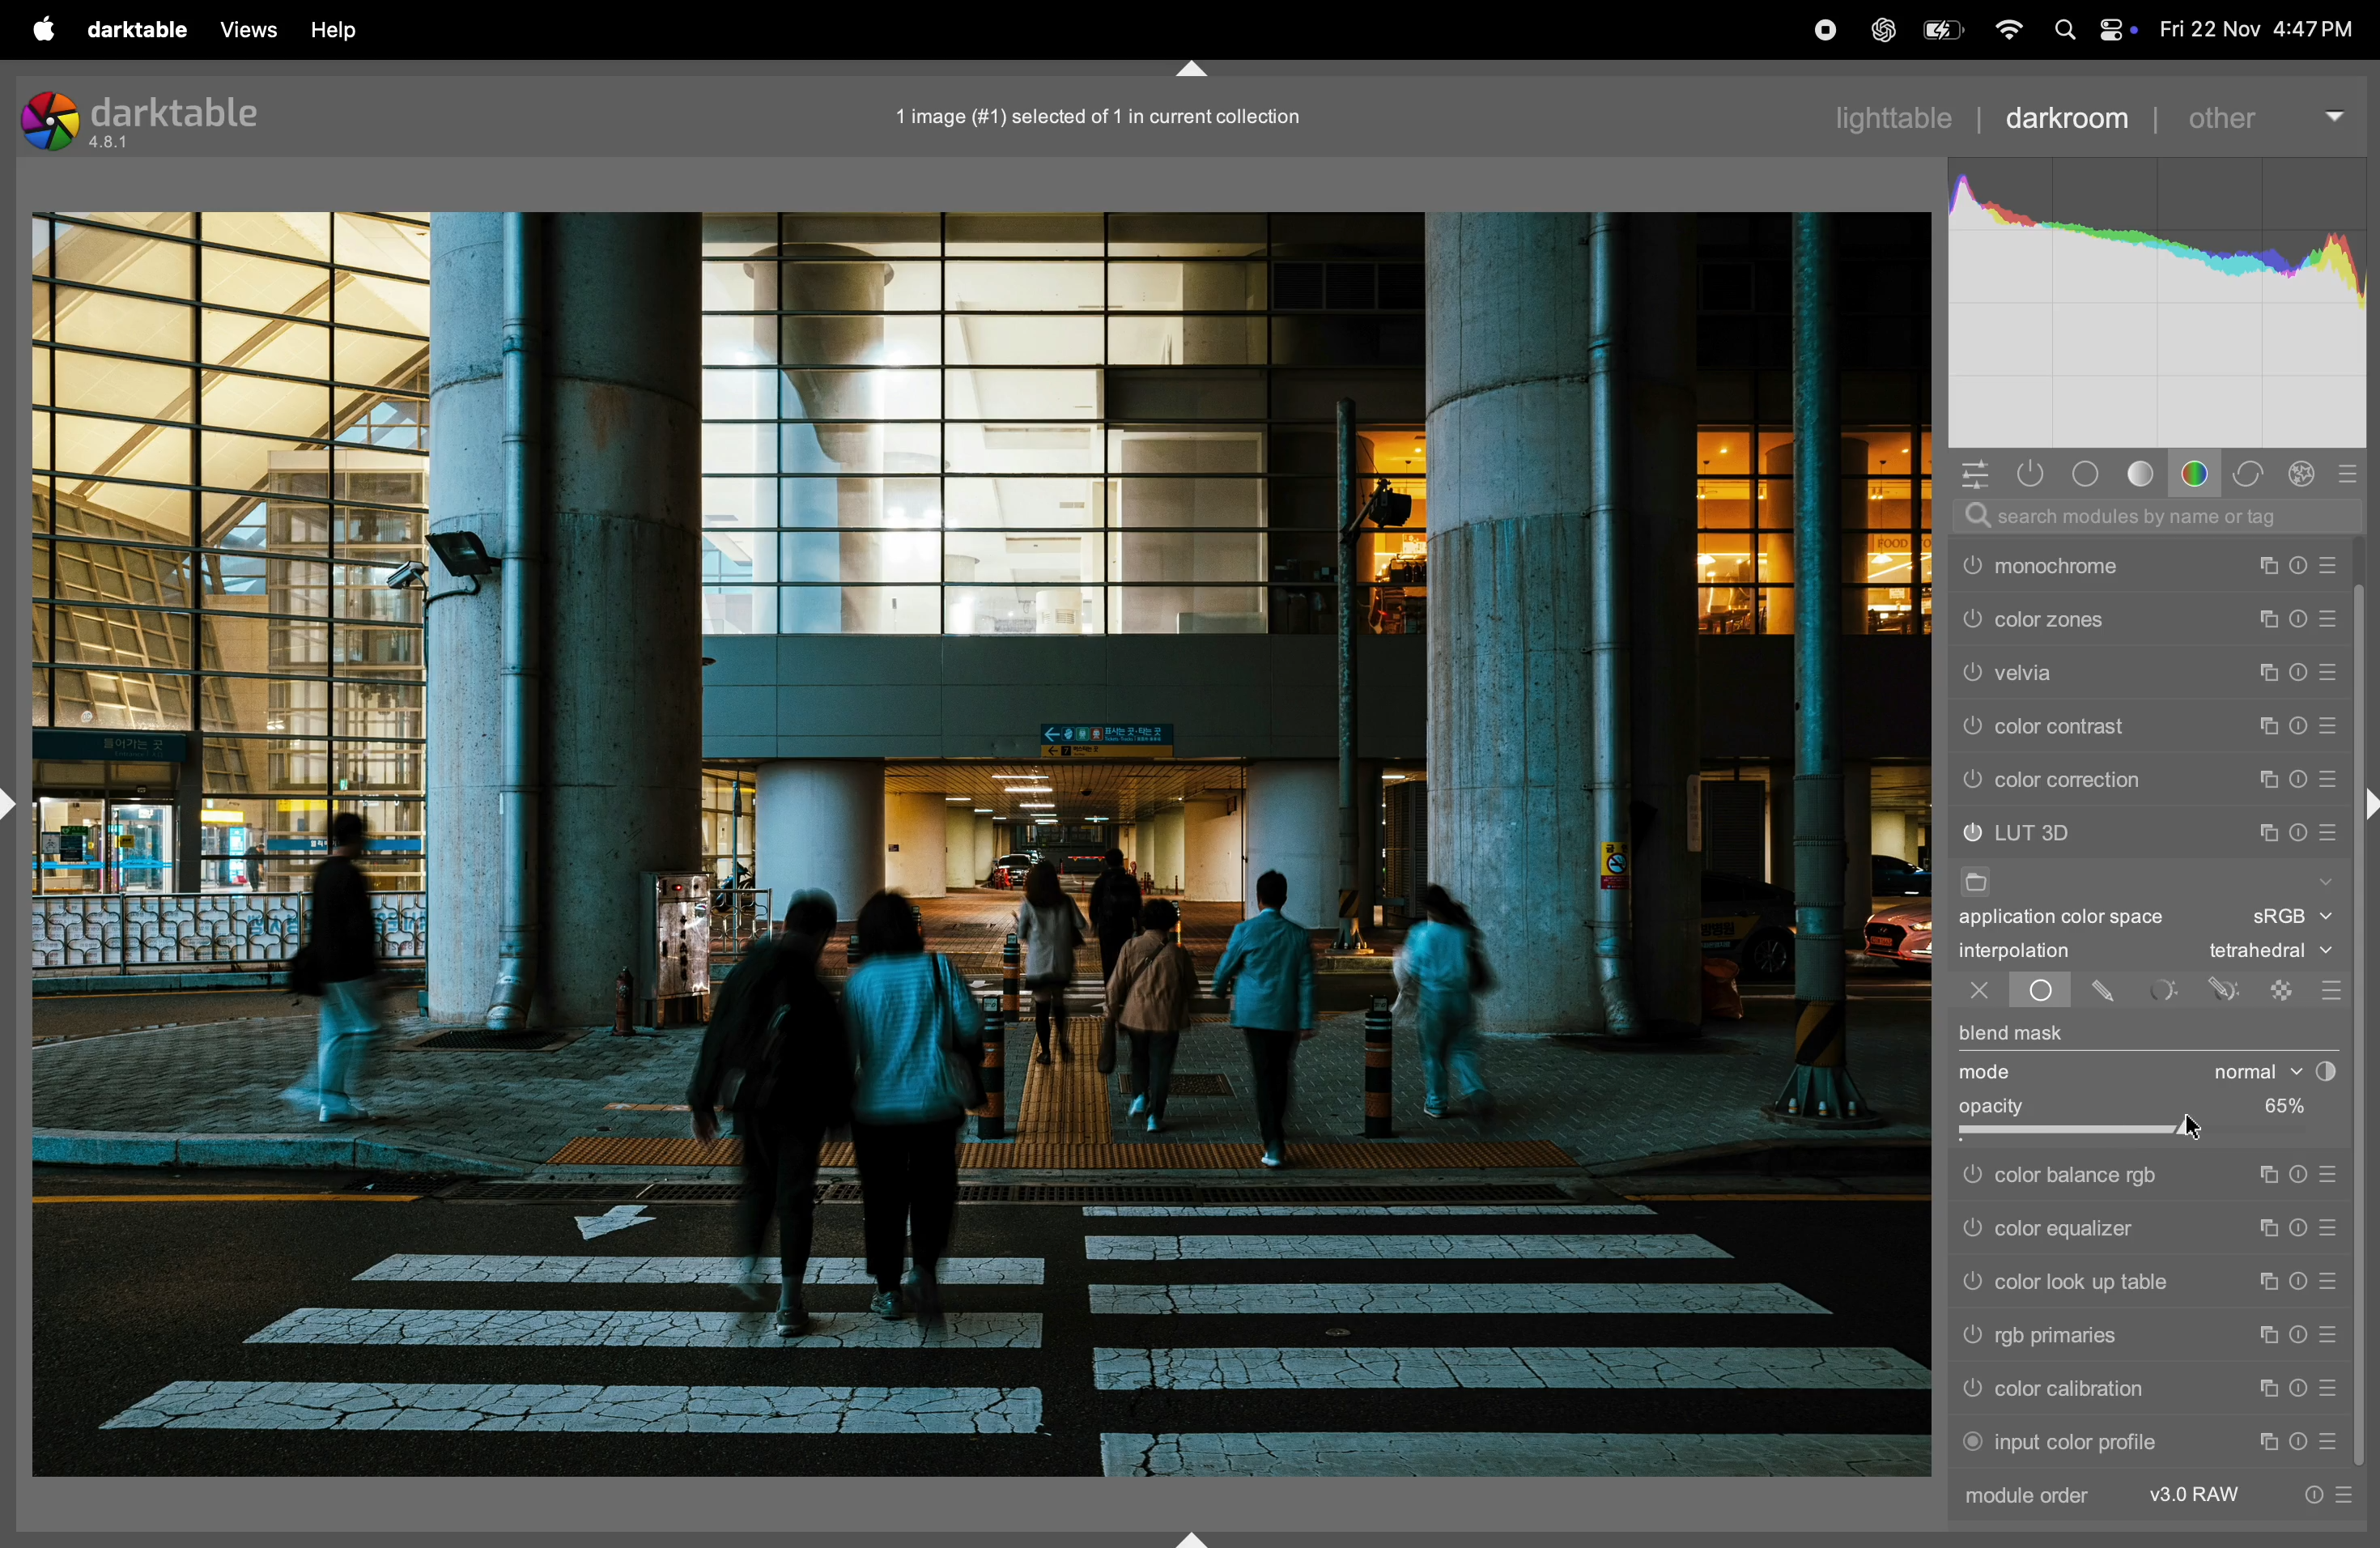  I want to click on apple menu, so click(44, 28).